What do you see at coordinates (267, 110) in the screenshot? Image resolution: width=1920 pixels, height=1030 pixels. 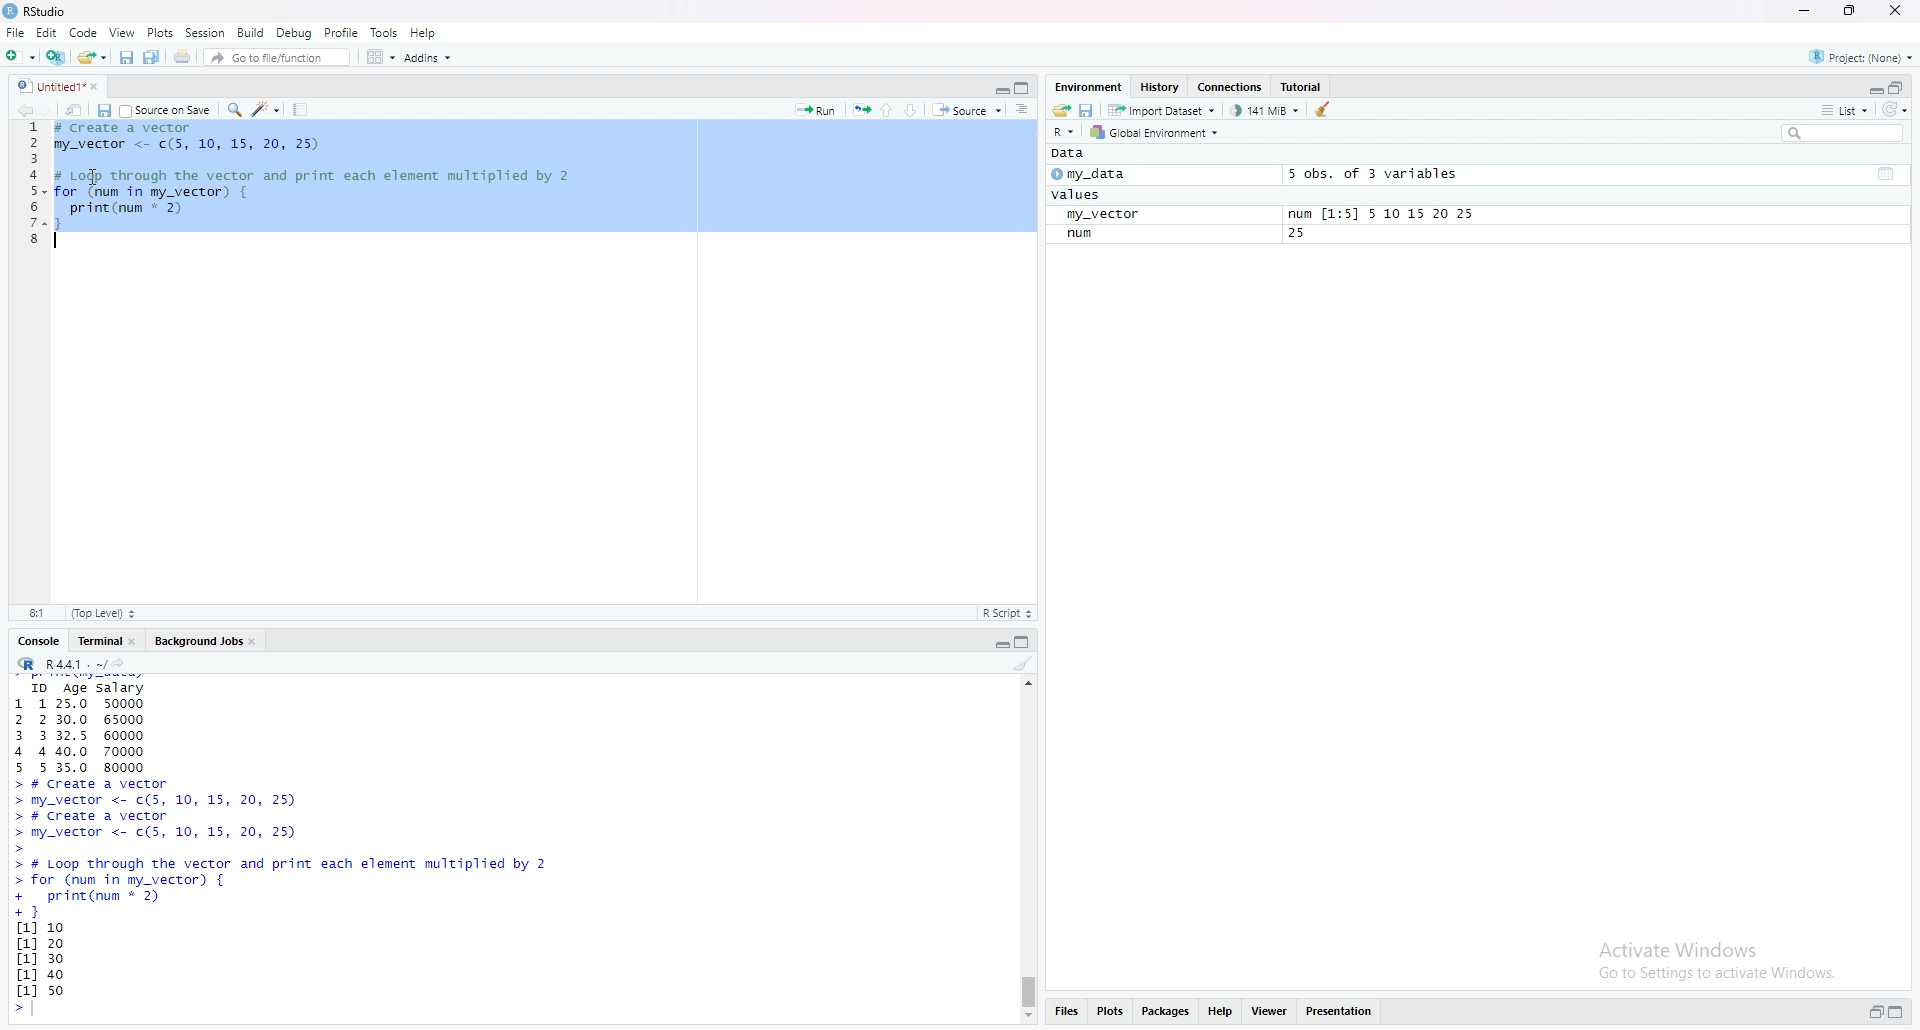 I see `code tools` at bounding box center [267, 110].